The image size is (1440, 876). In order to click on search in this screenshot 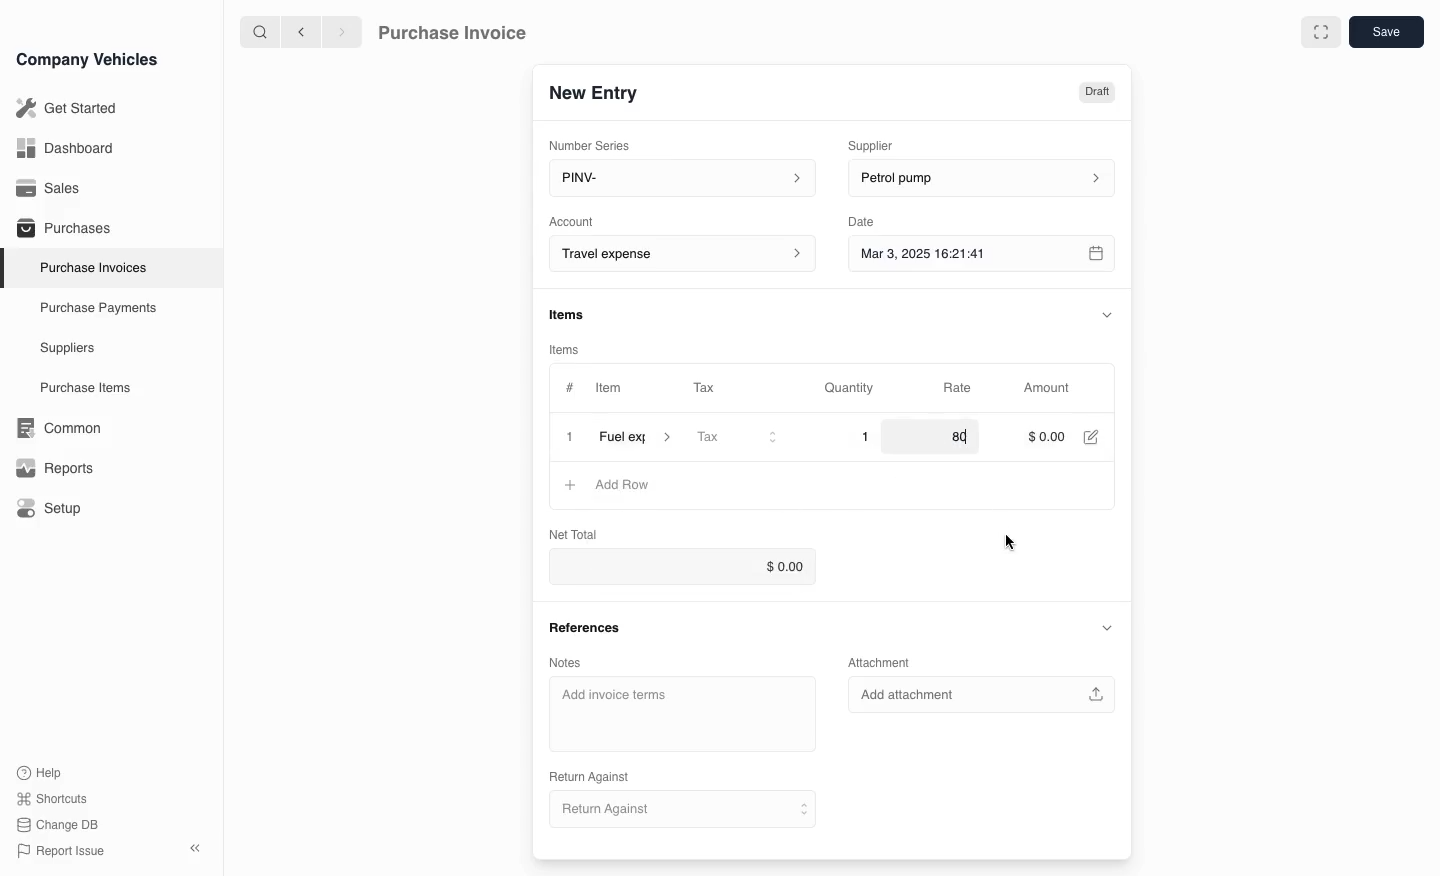, I will do `click(261, 31)`.